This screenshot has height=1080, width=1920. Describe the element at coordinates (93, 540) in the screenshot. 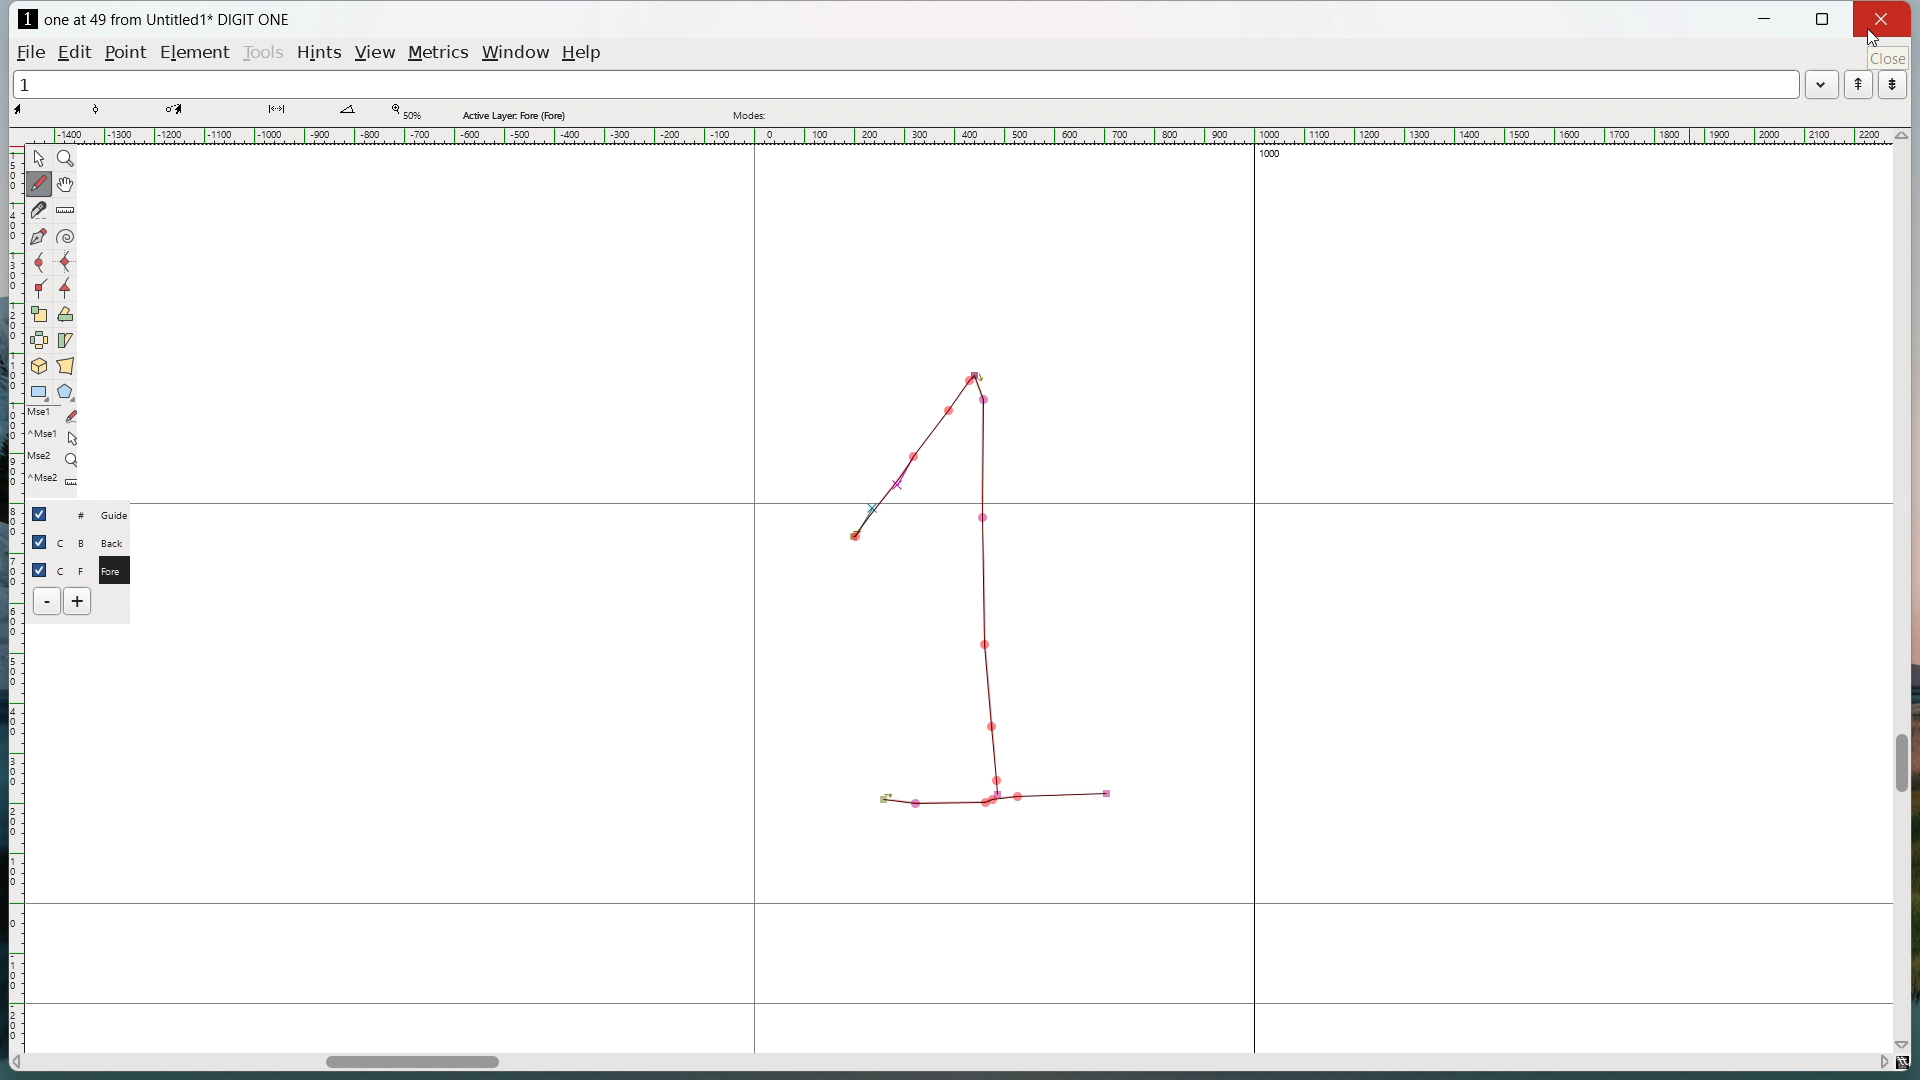

I see `C B Back` at that location.